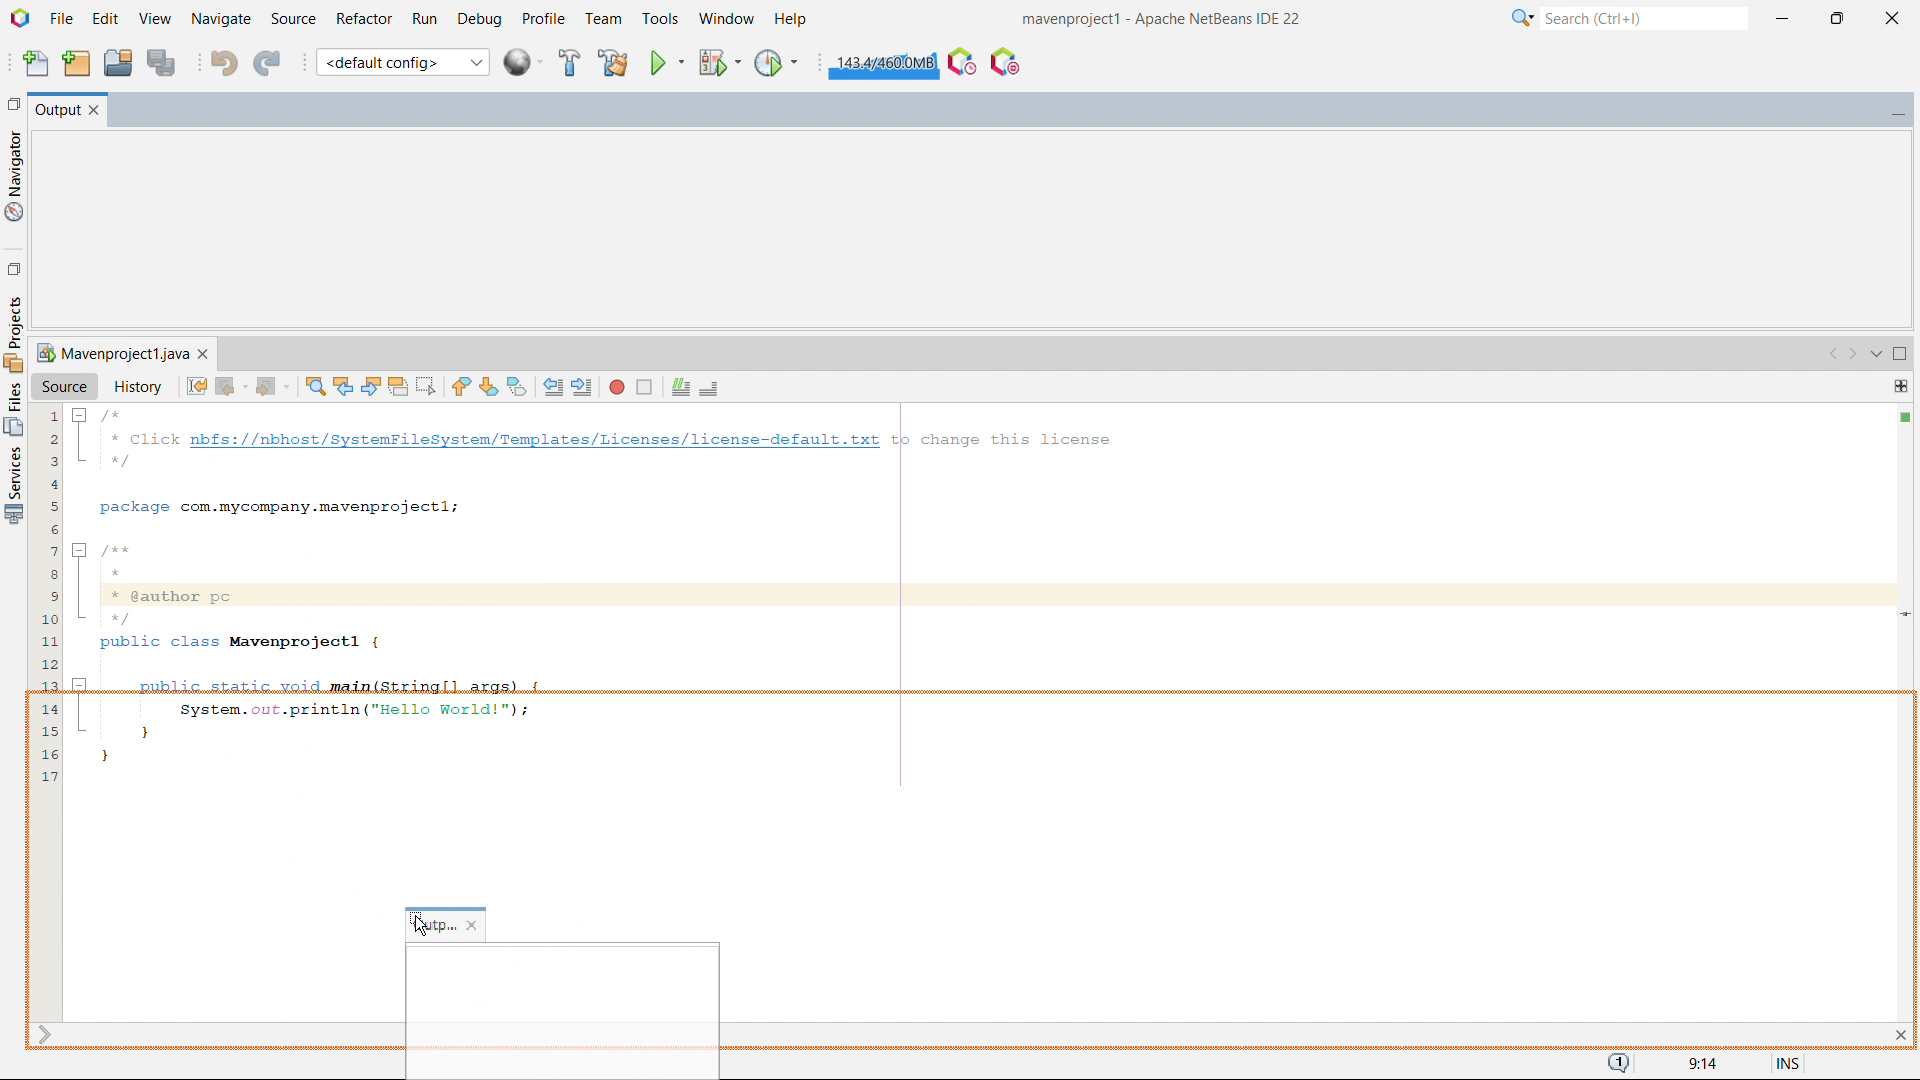 The width and height of the screenshot is (1920, 1080). What do you see at coordinates (710, 389) in the screenshot?
I see `uncomment` at bounding box center [710, 389].